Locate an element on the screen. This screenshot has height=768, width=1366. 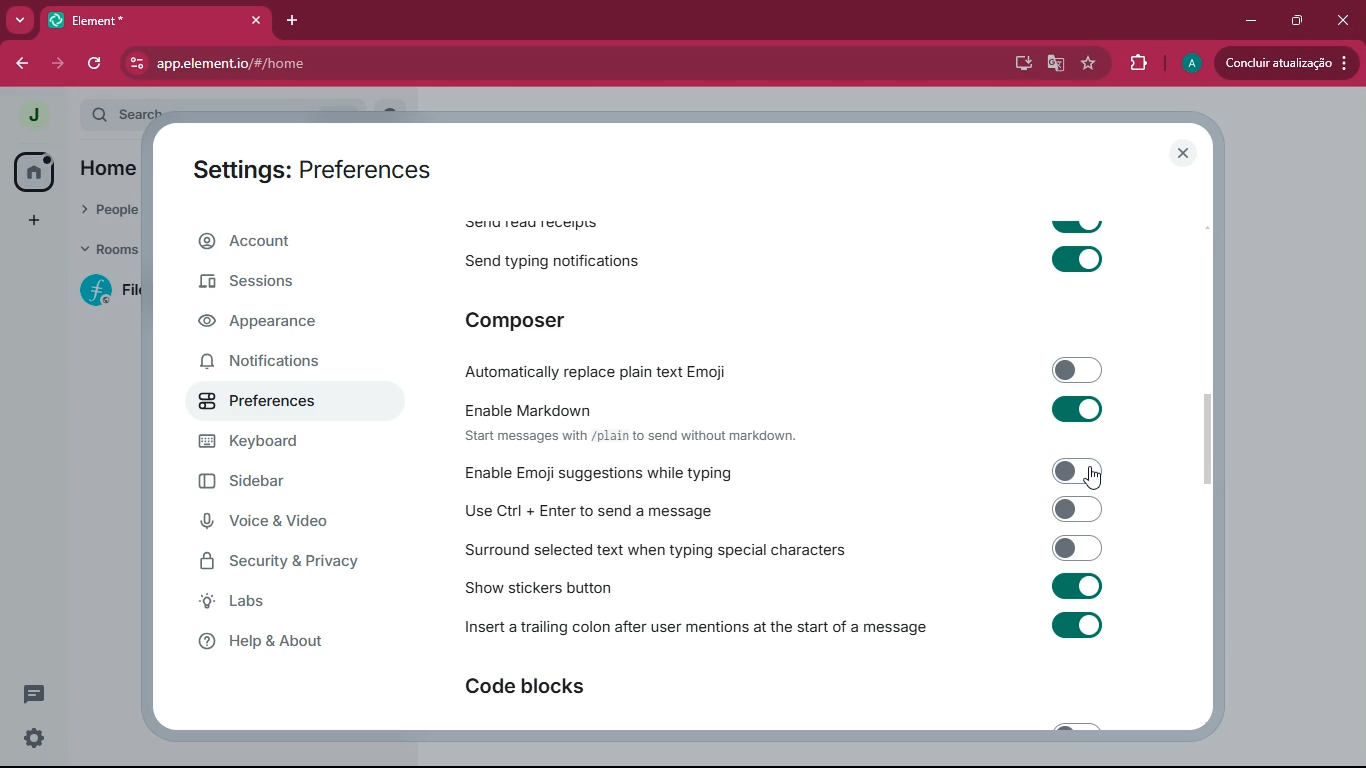
more is located at coordinates (16, 21).